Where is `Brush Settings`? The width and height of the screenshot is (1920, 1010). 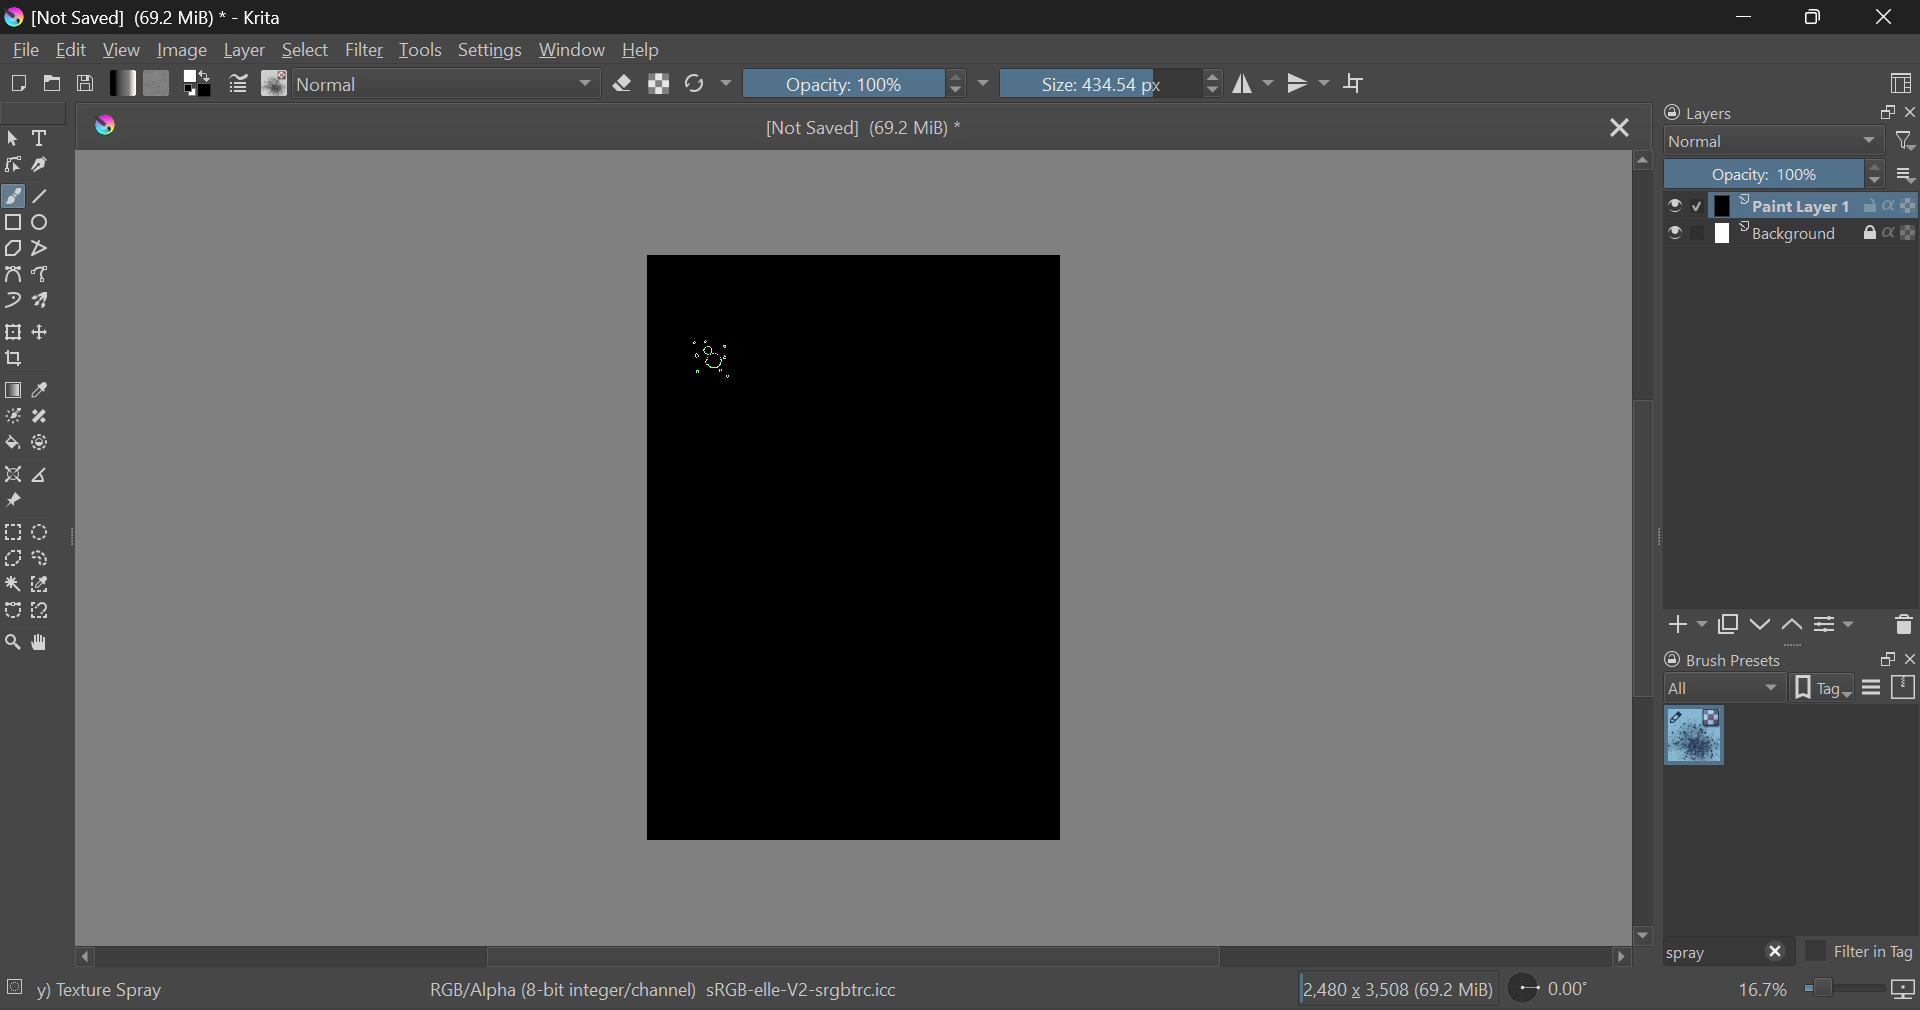 Brush Settings is located at coordinates (239, 86).